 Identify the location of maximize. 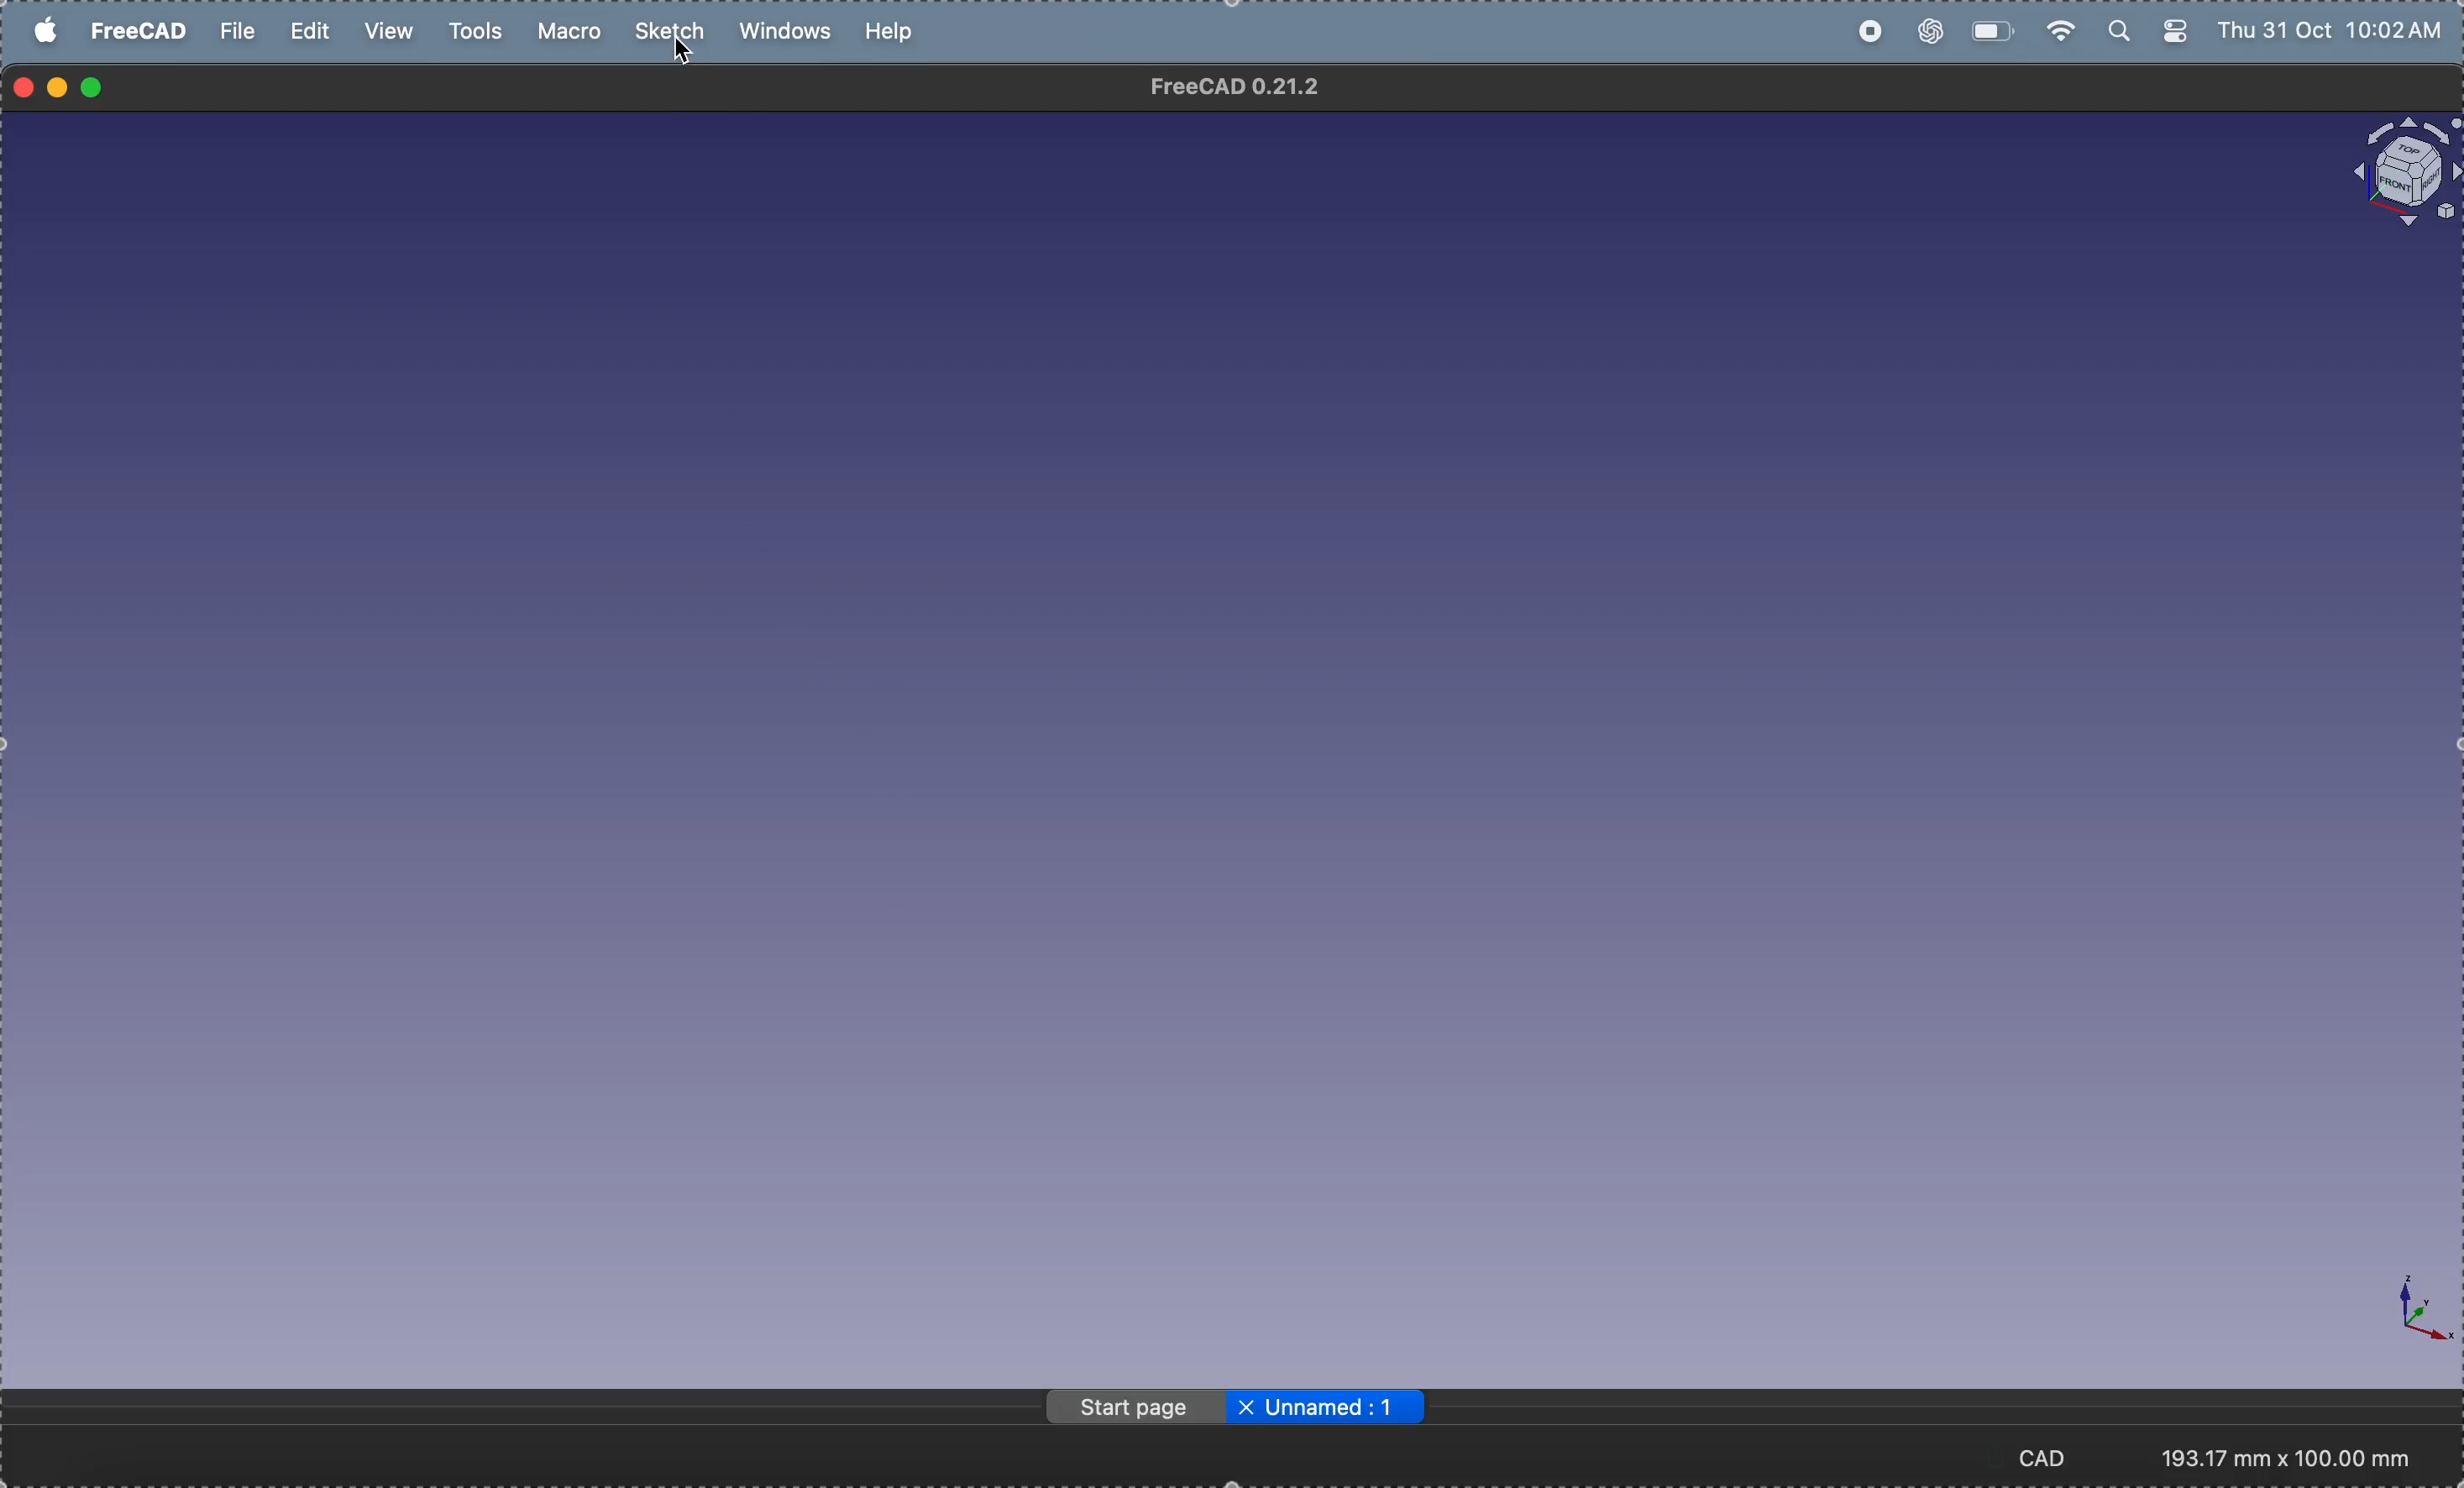
(94, 89).